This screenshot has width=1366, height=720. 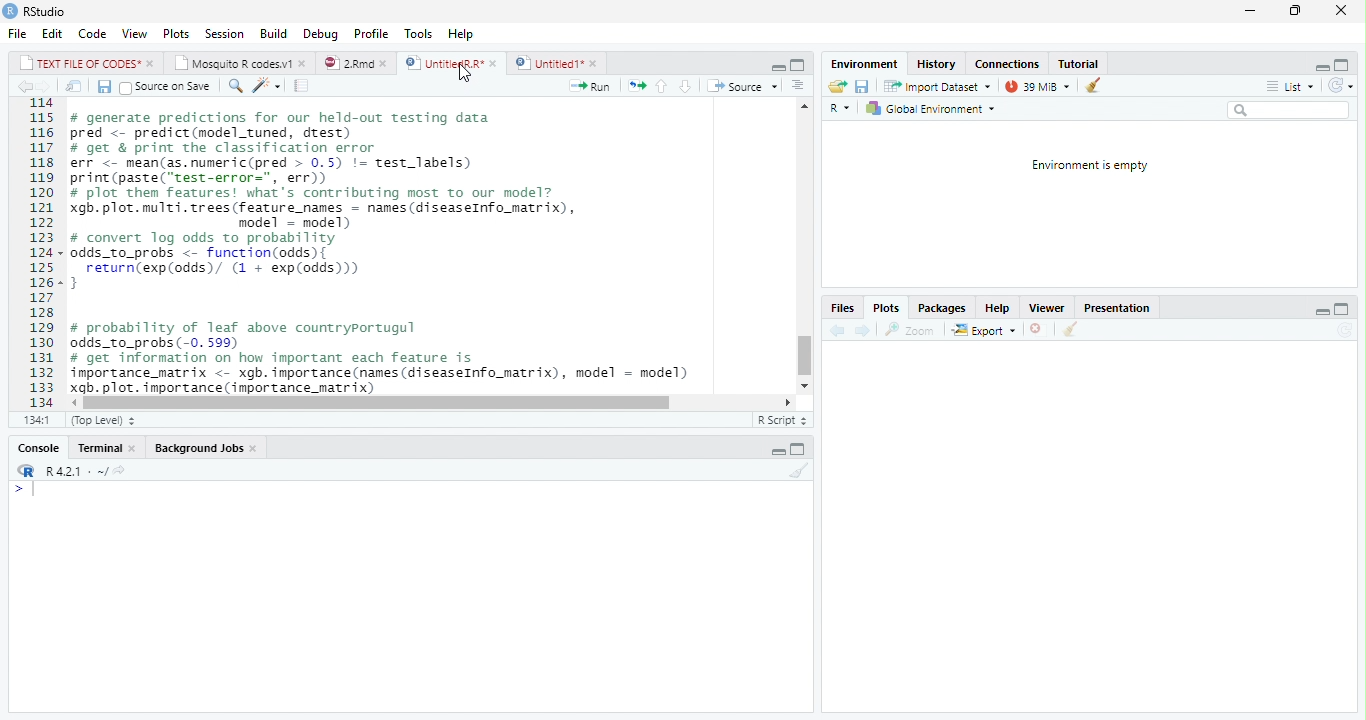 What do you see at coordinates (134, 34) in the screenshot?
I see `View` at bounding box center [134, 34].